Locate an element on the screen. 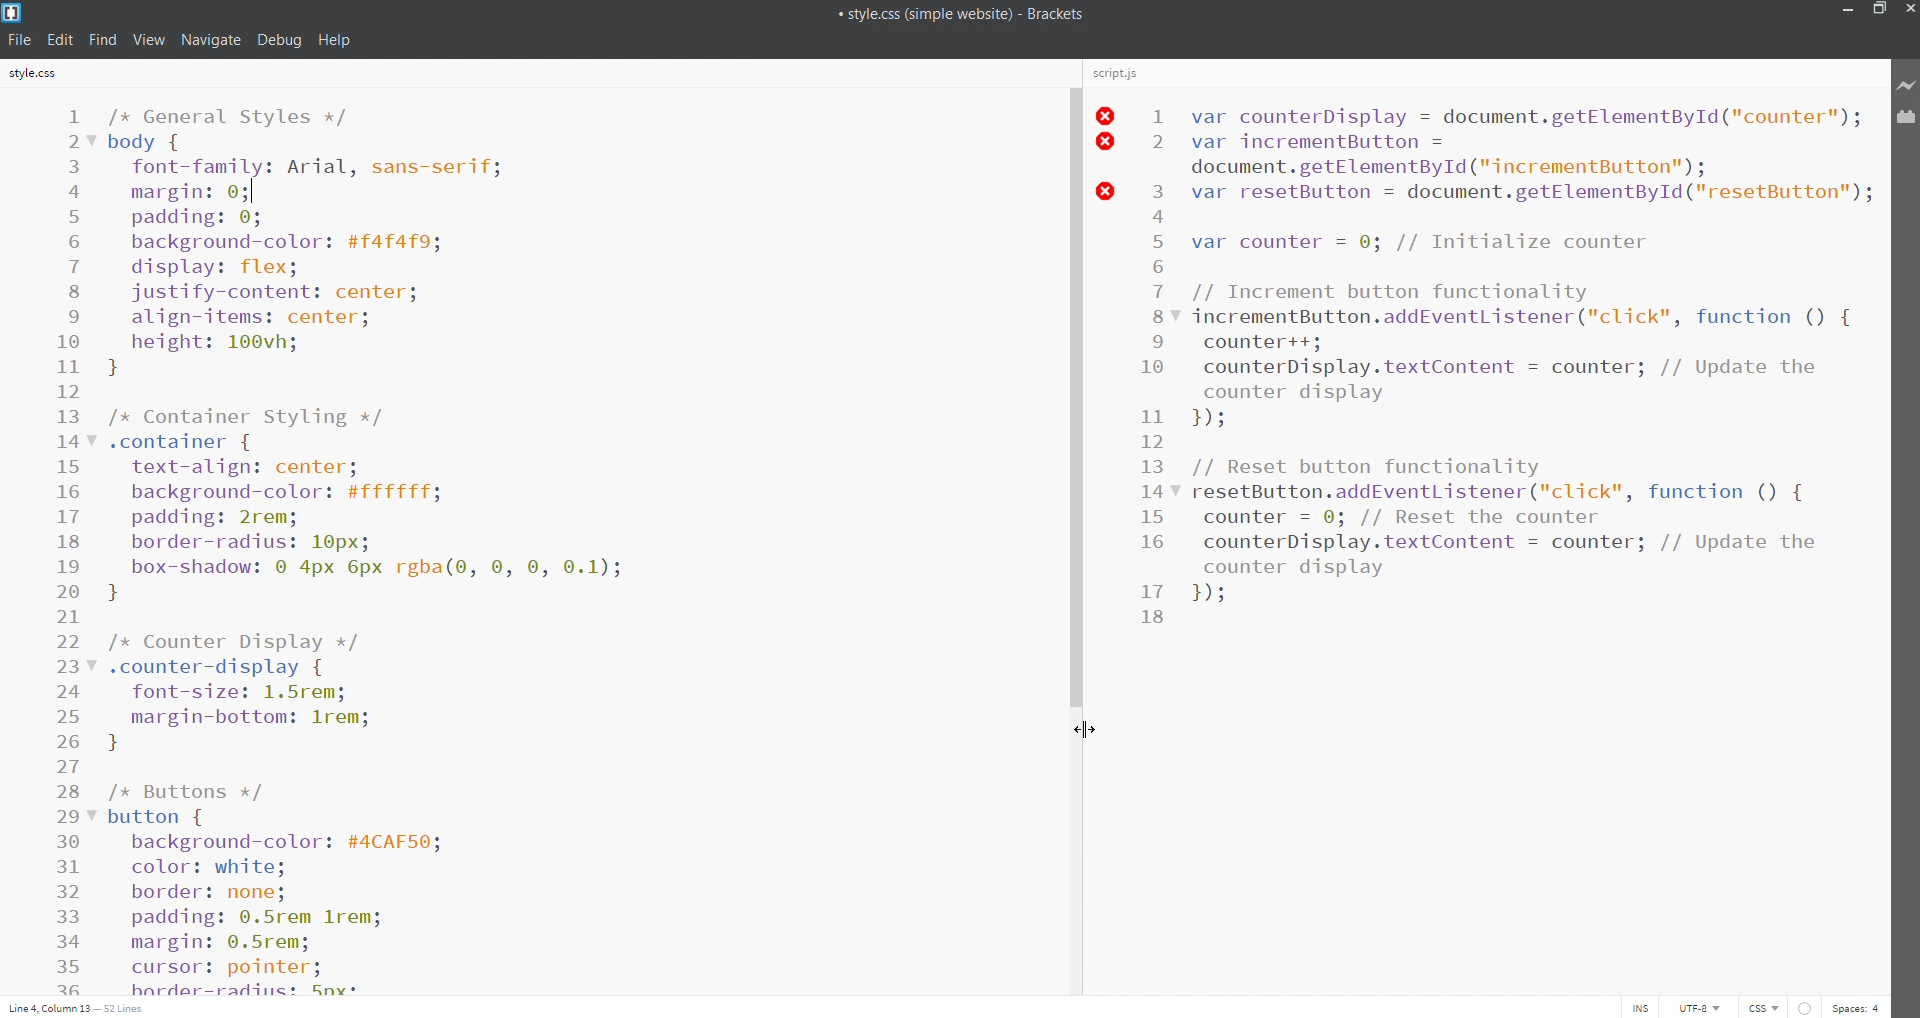 The width and height of the screenshot is (1920, 1018). close is located at coordinates (1908, 10).